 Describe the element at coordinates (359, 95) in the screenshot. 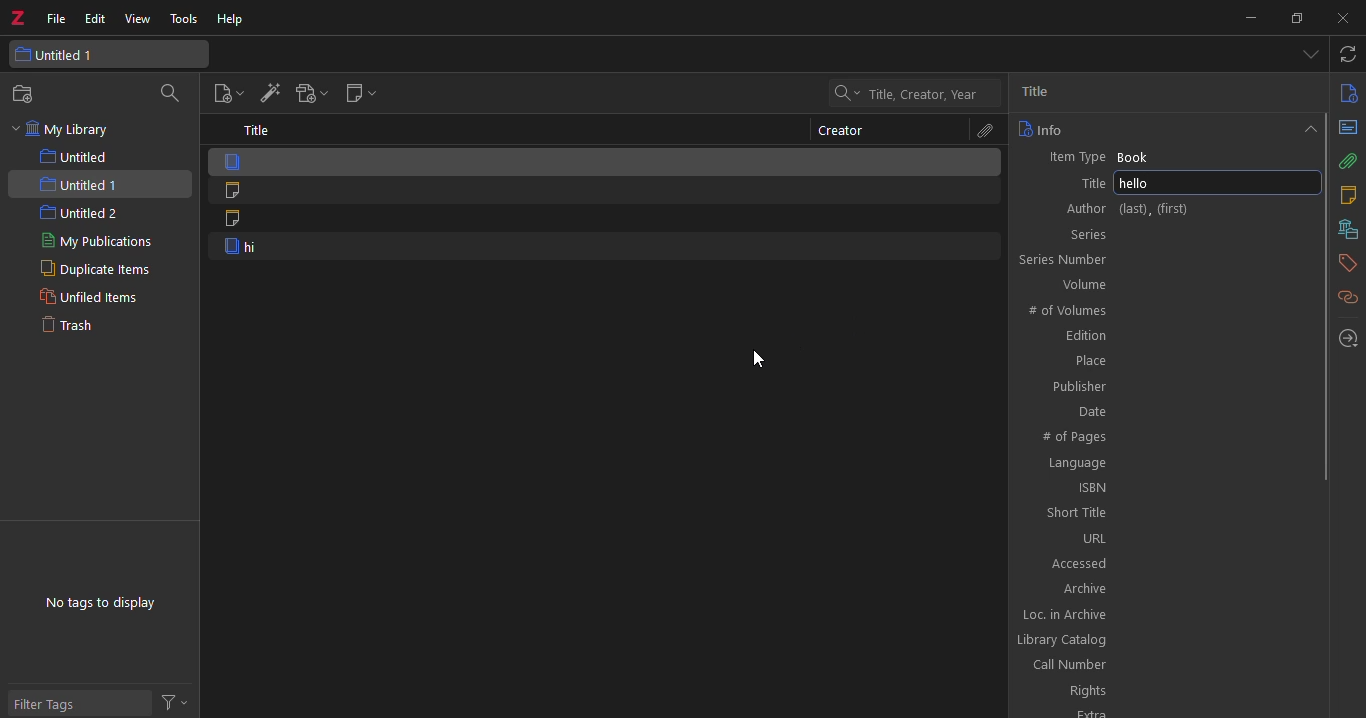

I see `new note` at that location.